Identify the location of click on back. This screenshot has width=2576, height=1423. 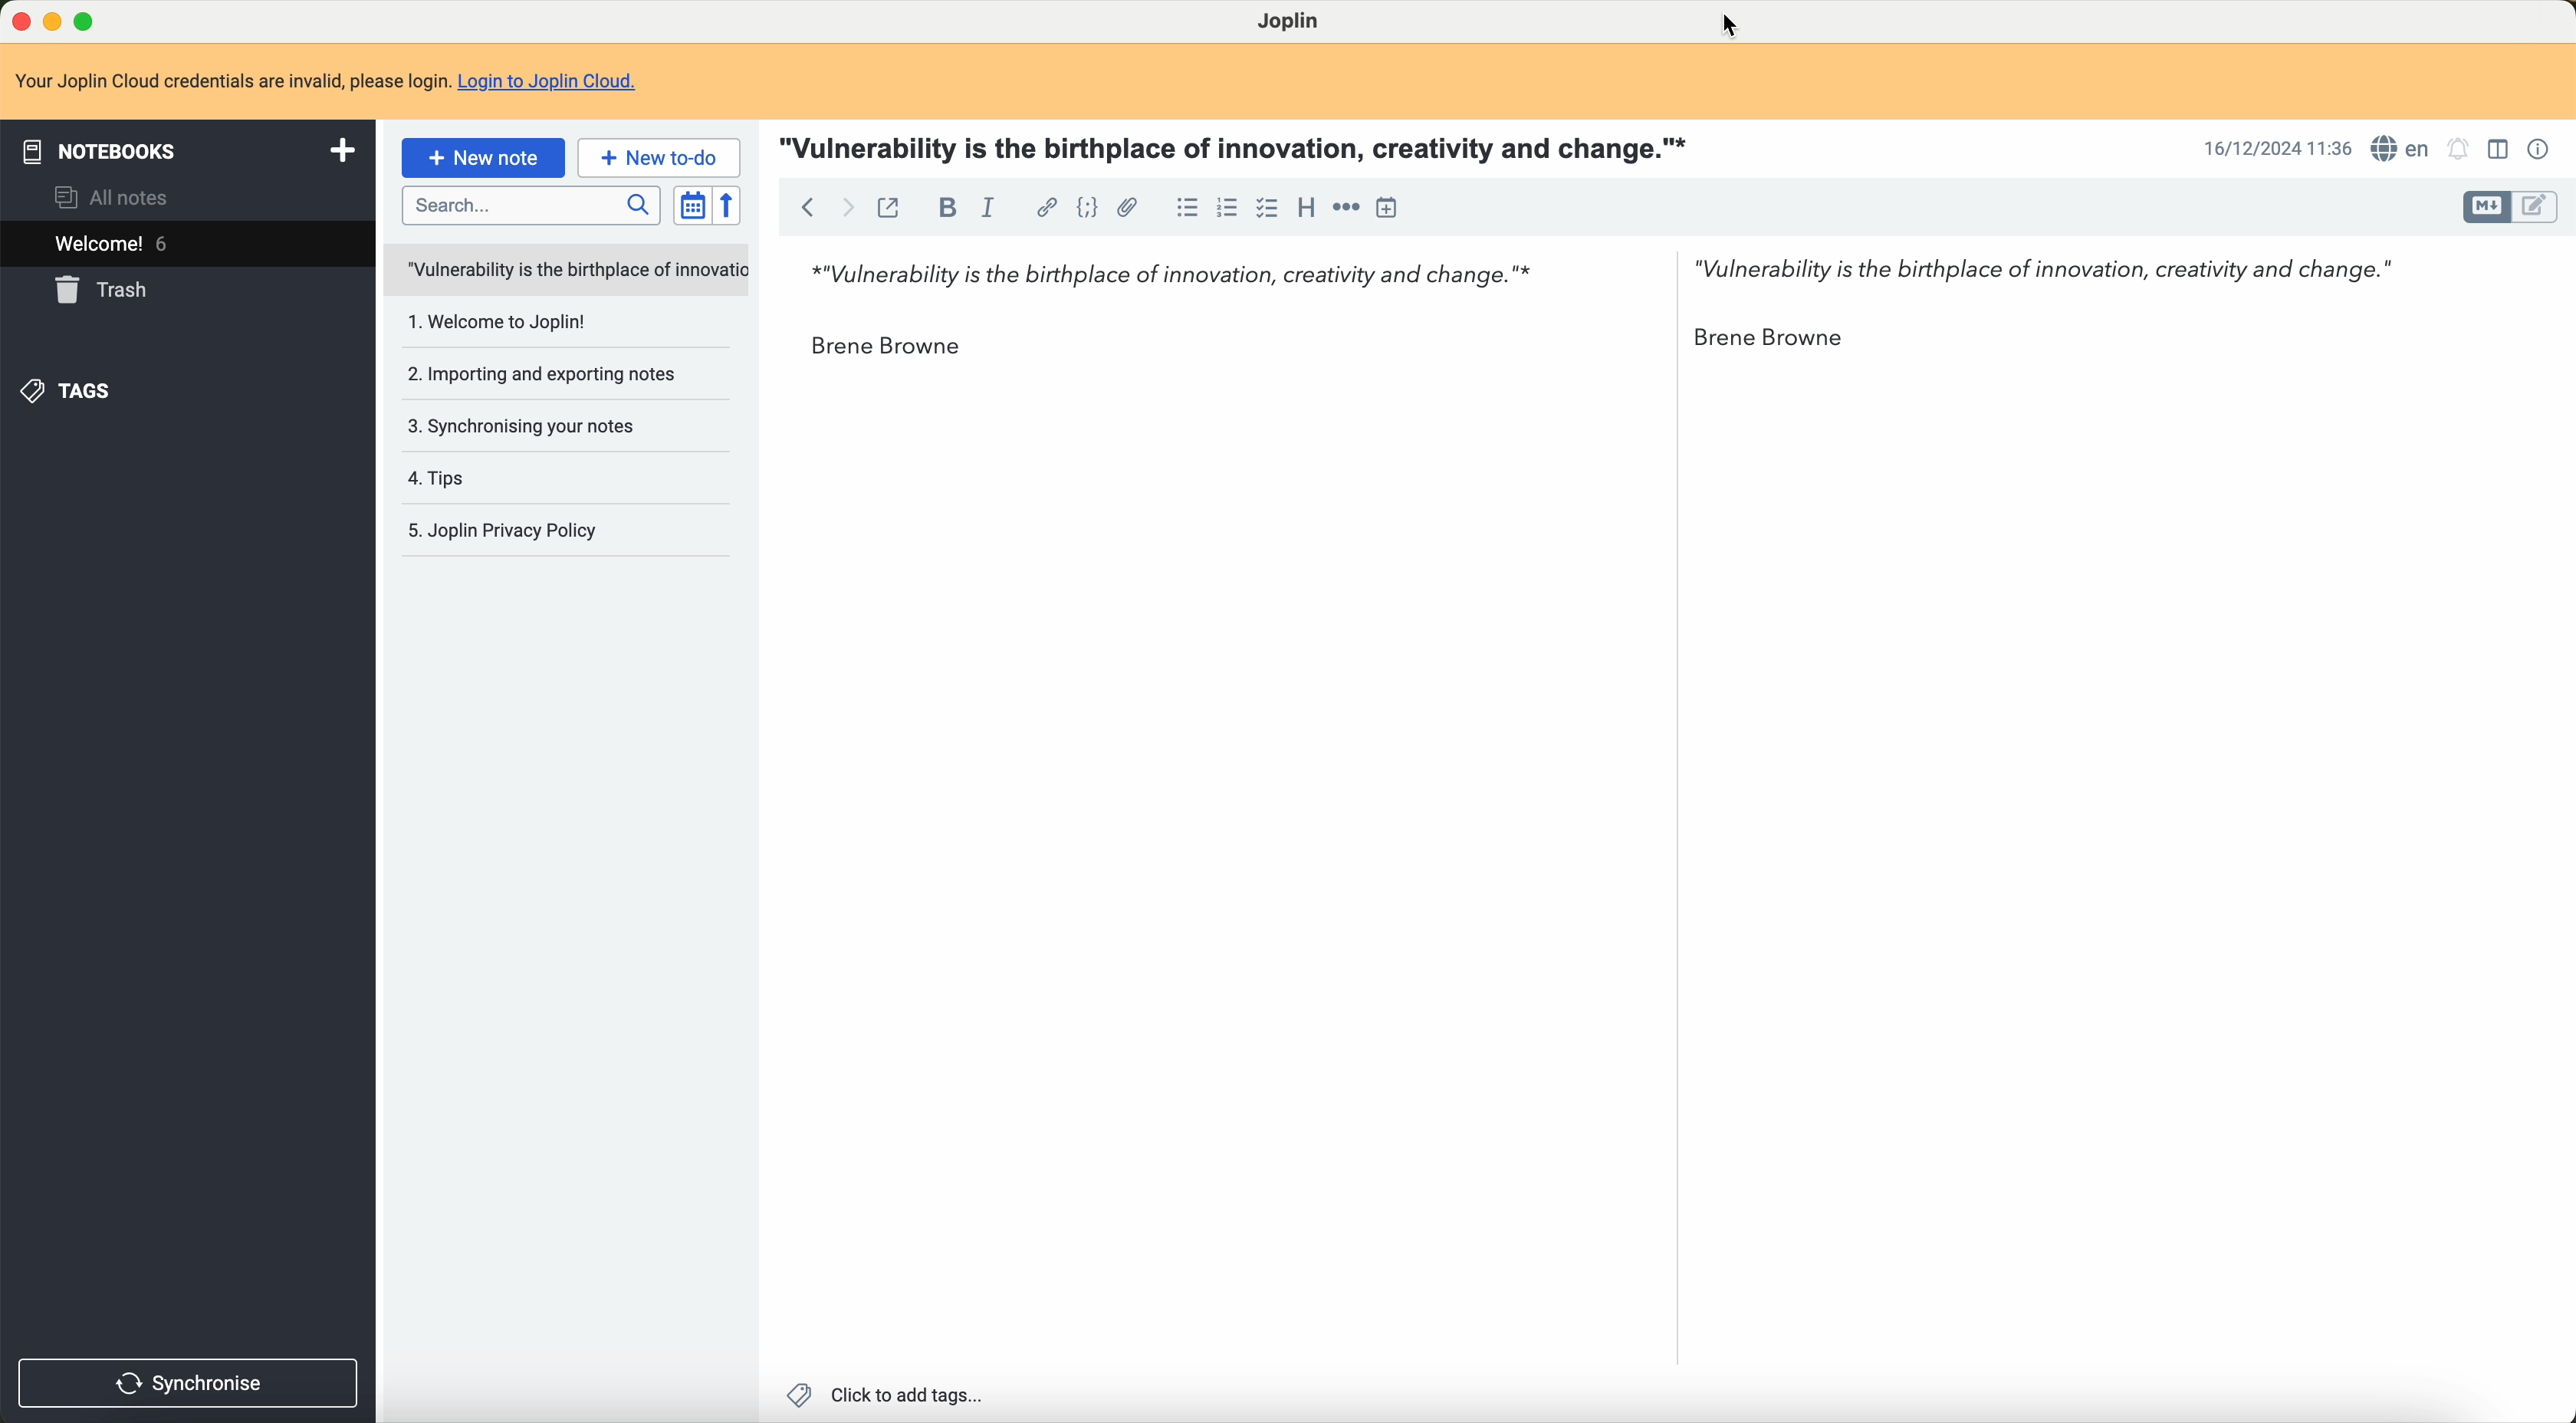
(805, 210).